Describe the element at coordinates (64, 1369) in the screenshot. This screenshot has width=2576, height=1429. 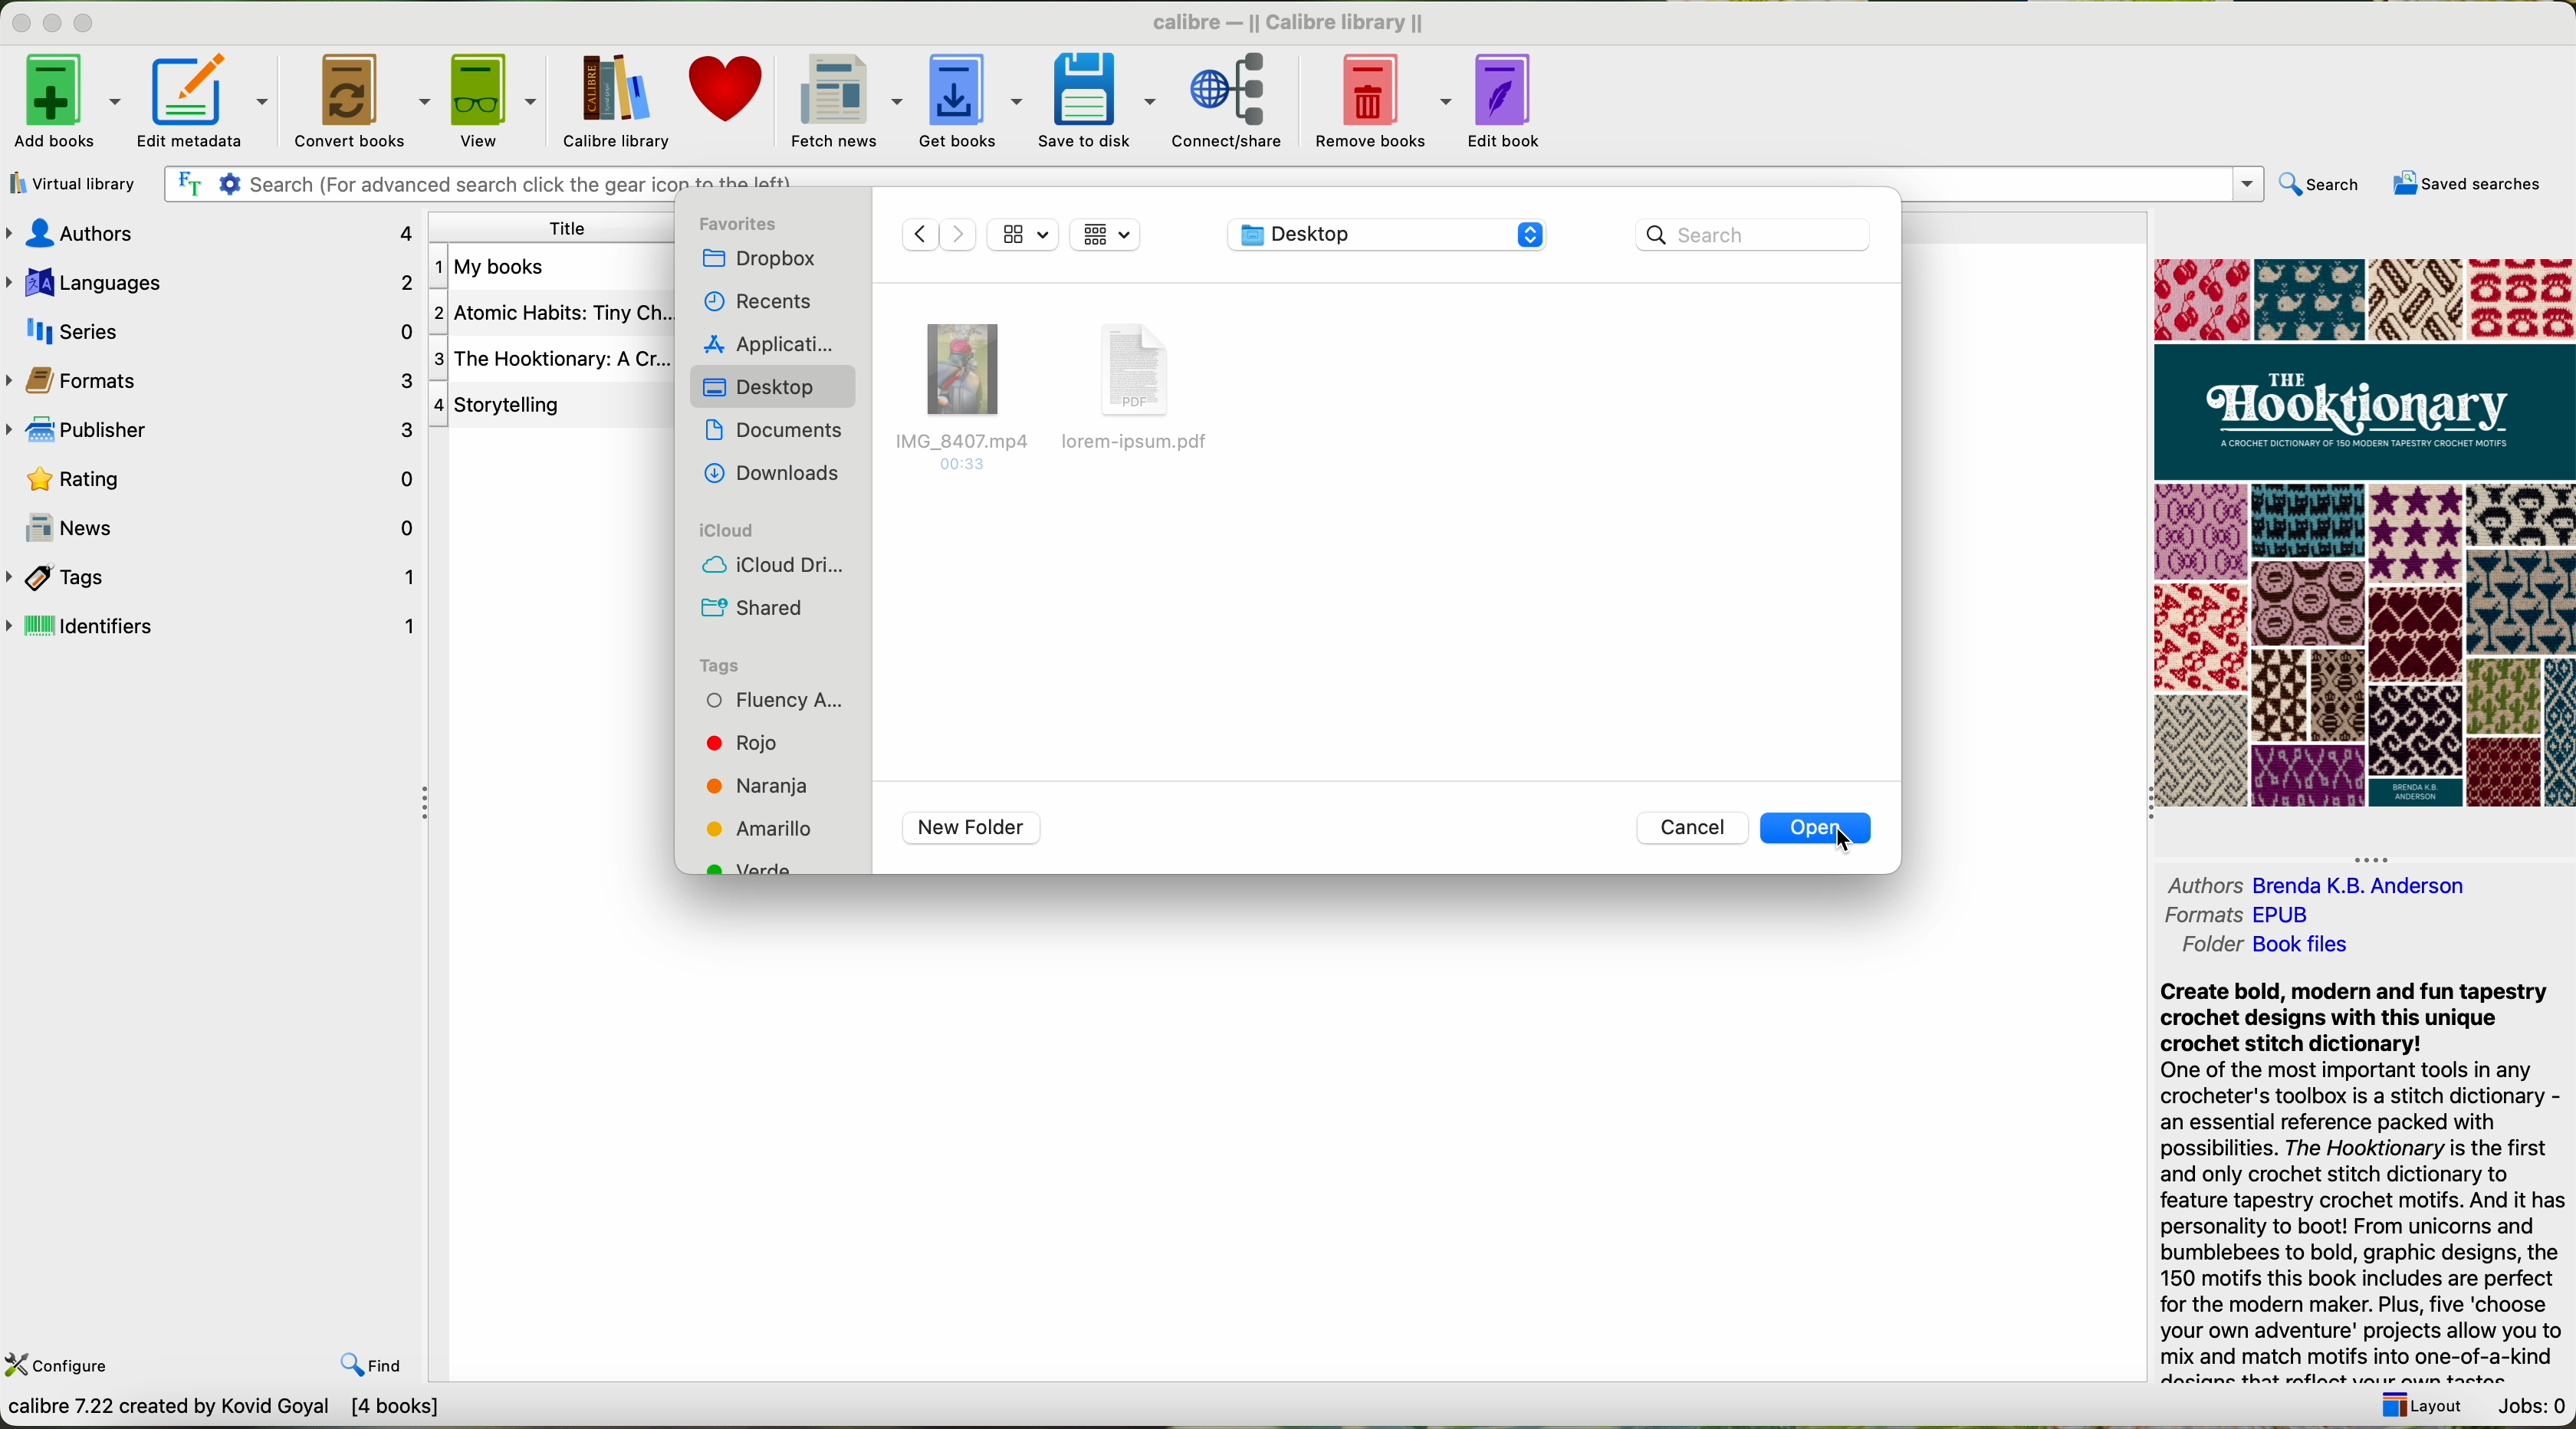
I see `configure` at that location.